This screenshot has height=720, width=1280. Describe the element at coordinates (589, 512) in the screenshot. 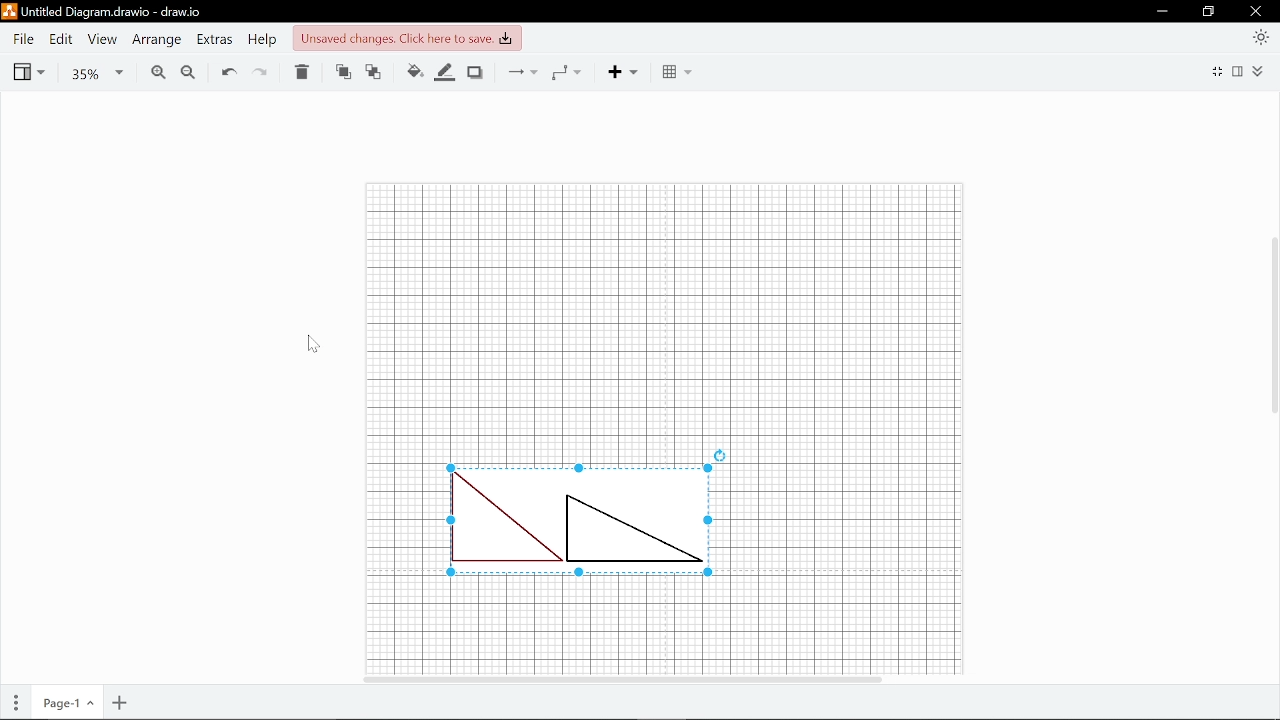

I see `Imported image` at that location.